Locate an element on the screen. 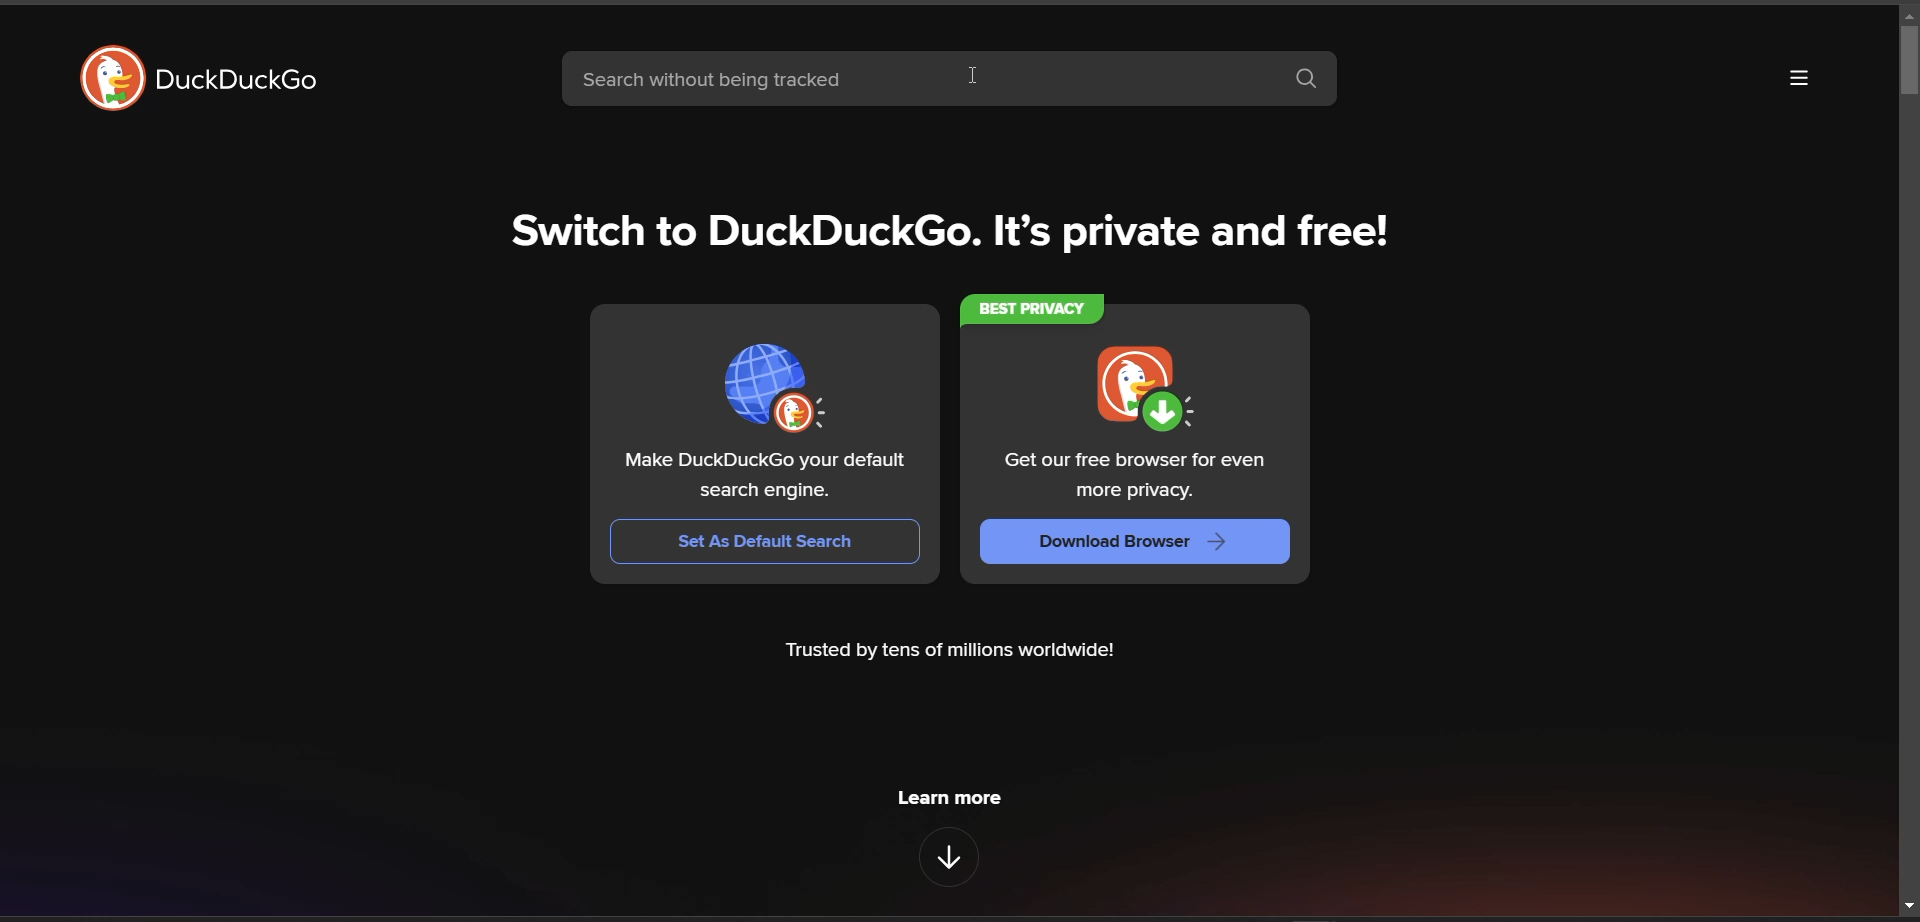 This screenshot has height=922, width=1920. search bar is located at coordinates (913, 78).